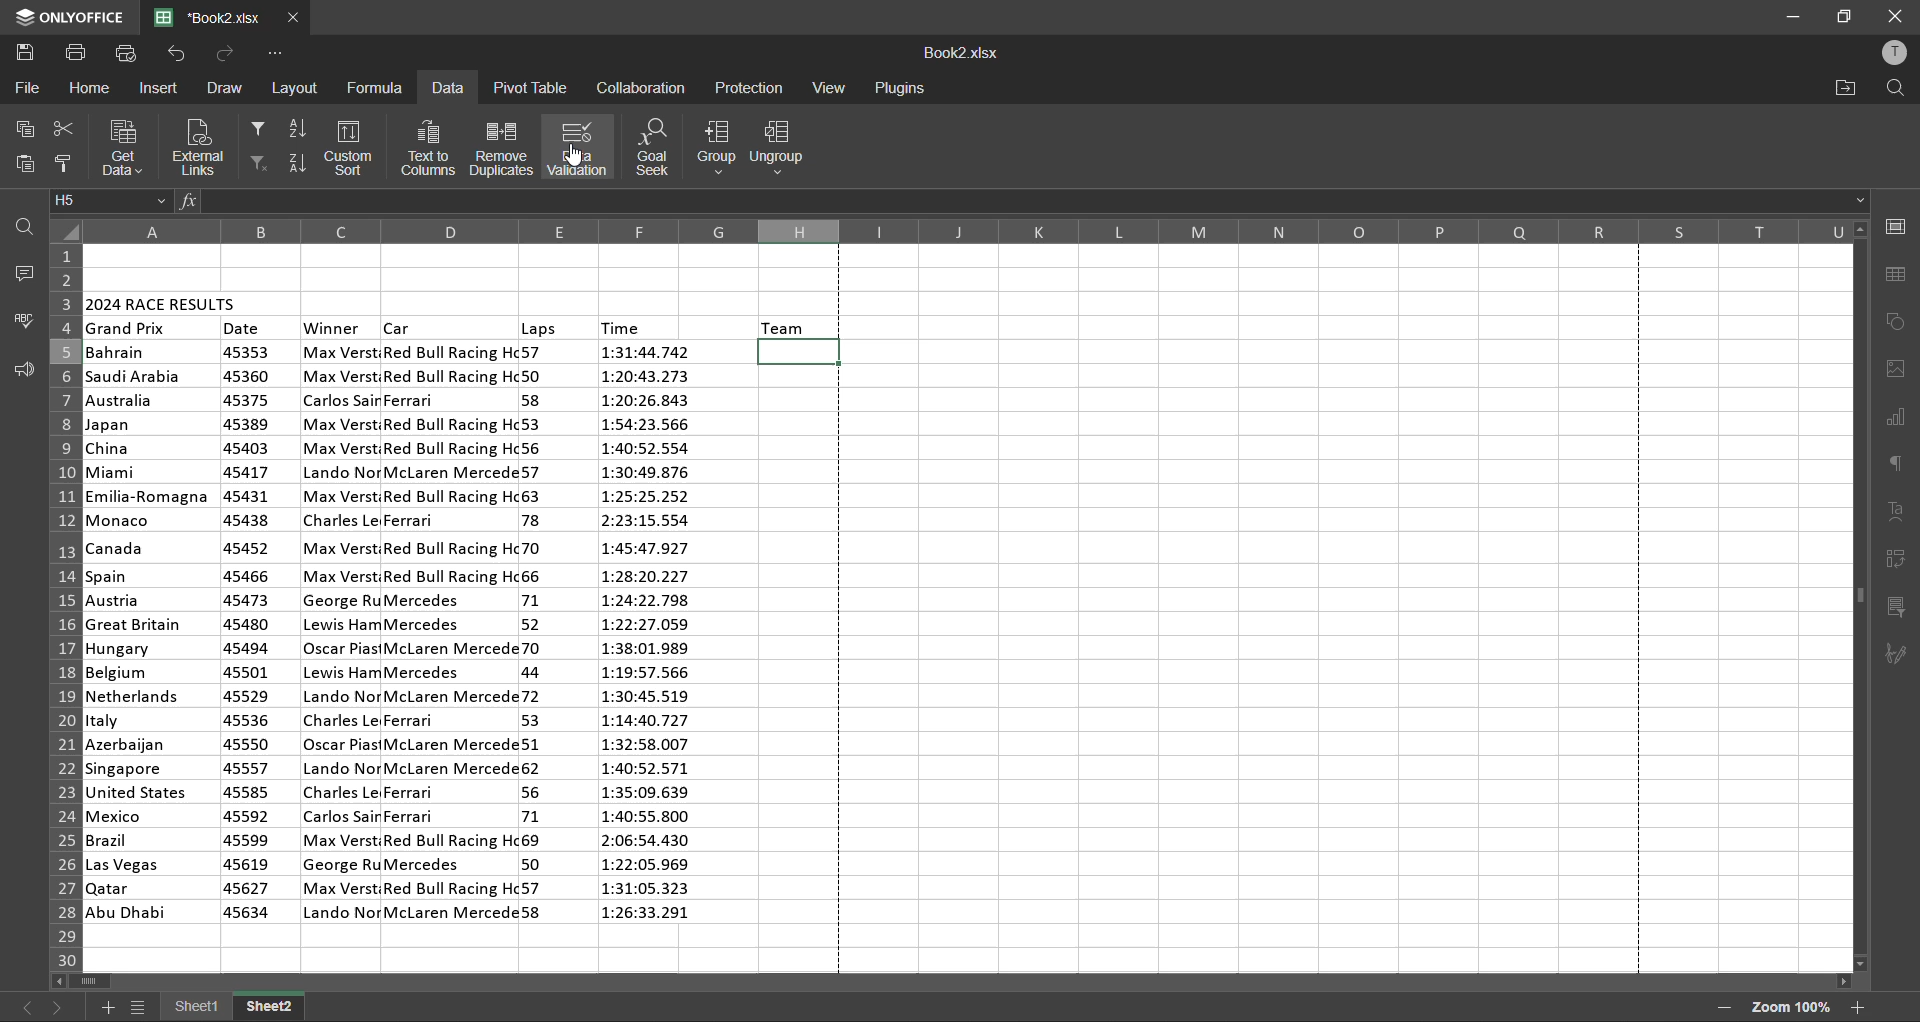 The height and width of the screenshot is (1022, 1920). What do you see at coordinates (1898, 512) in the screenshot?
I see `text` at bounding box center [1898, 512].